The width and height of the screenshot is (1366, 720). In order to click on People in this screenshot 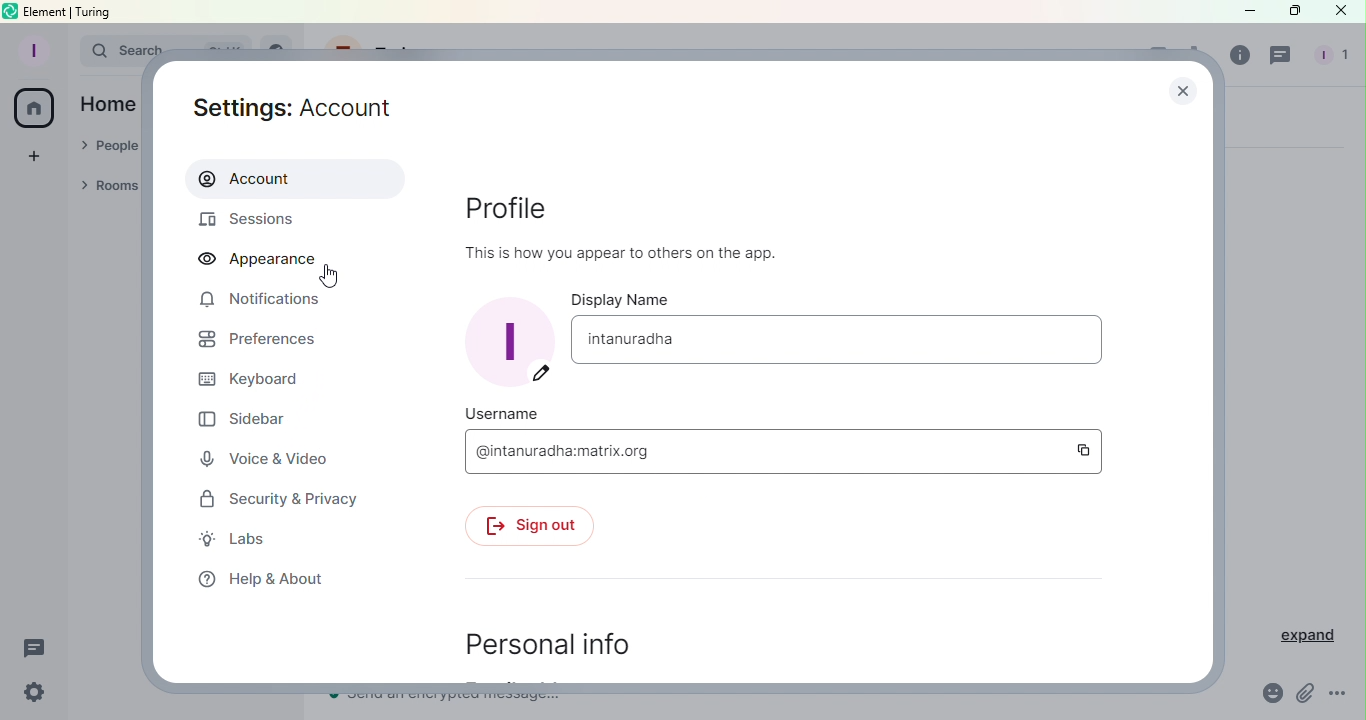, I will do `click(1330, 56)`.